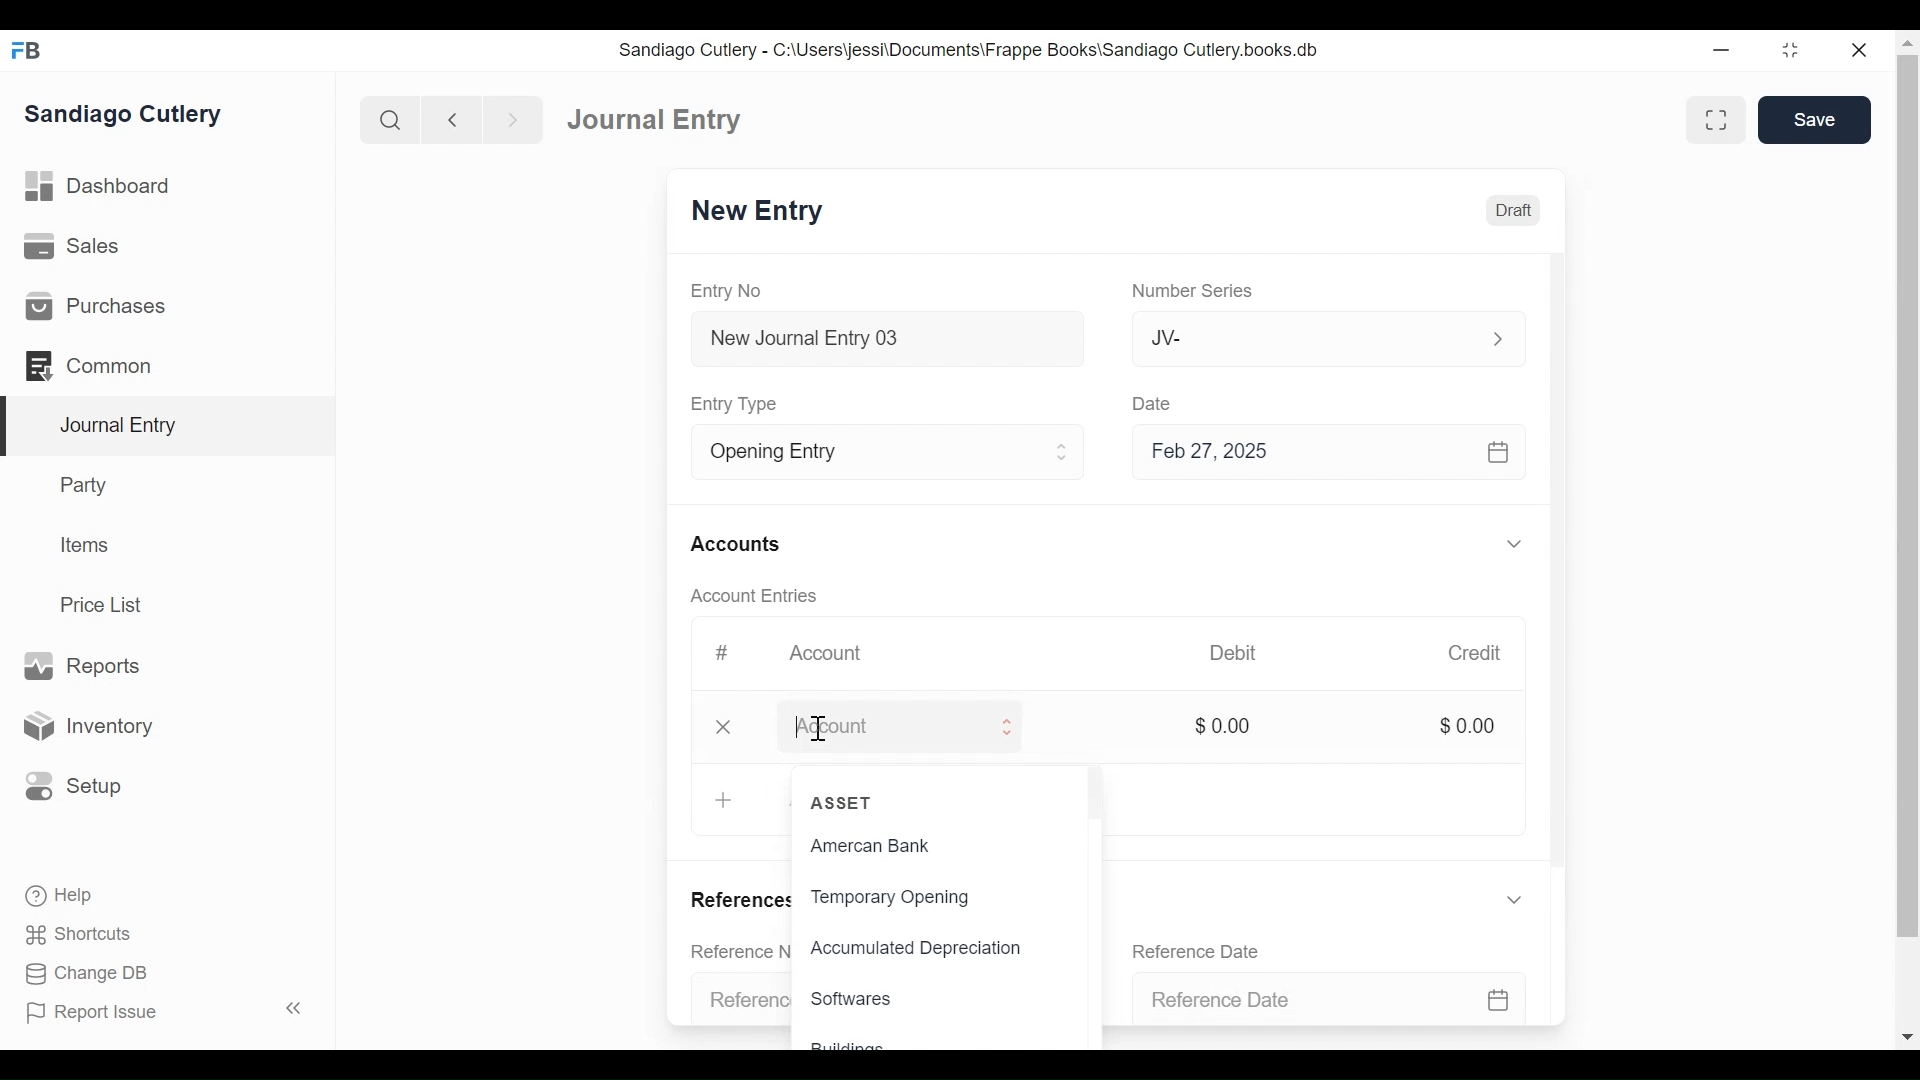 This screenshot has width=1920, height=1080. Describe the element at coordinates (734, 544) in the screenshot. I see `Accounts` at that location.